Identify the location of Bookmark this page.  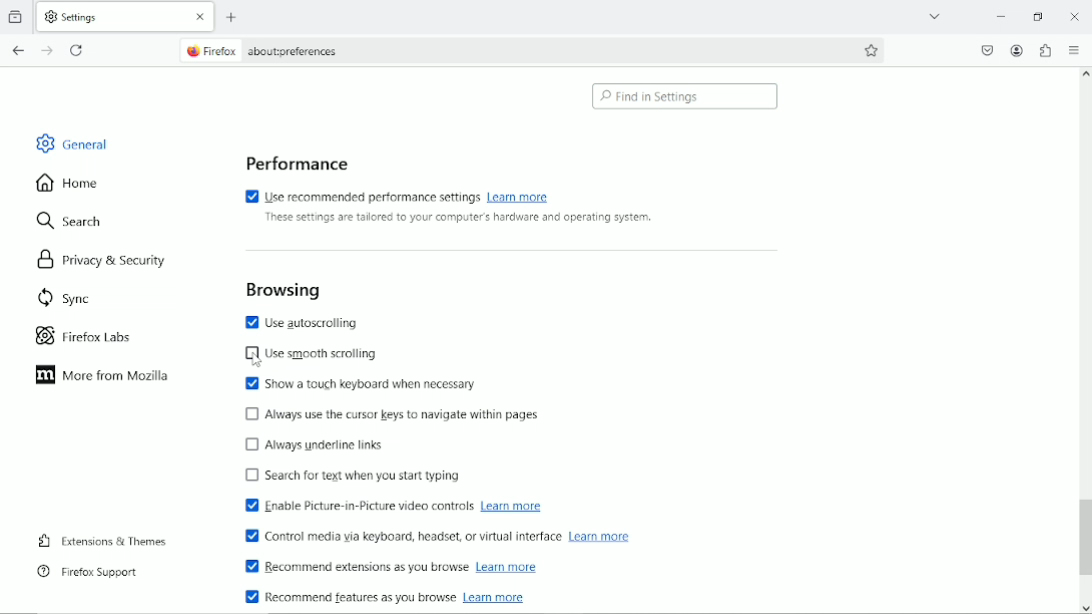
(872, 50).